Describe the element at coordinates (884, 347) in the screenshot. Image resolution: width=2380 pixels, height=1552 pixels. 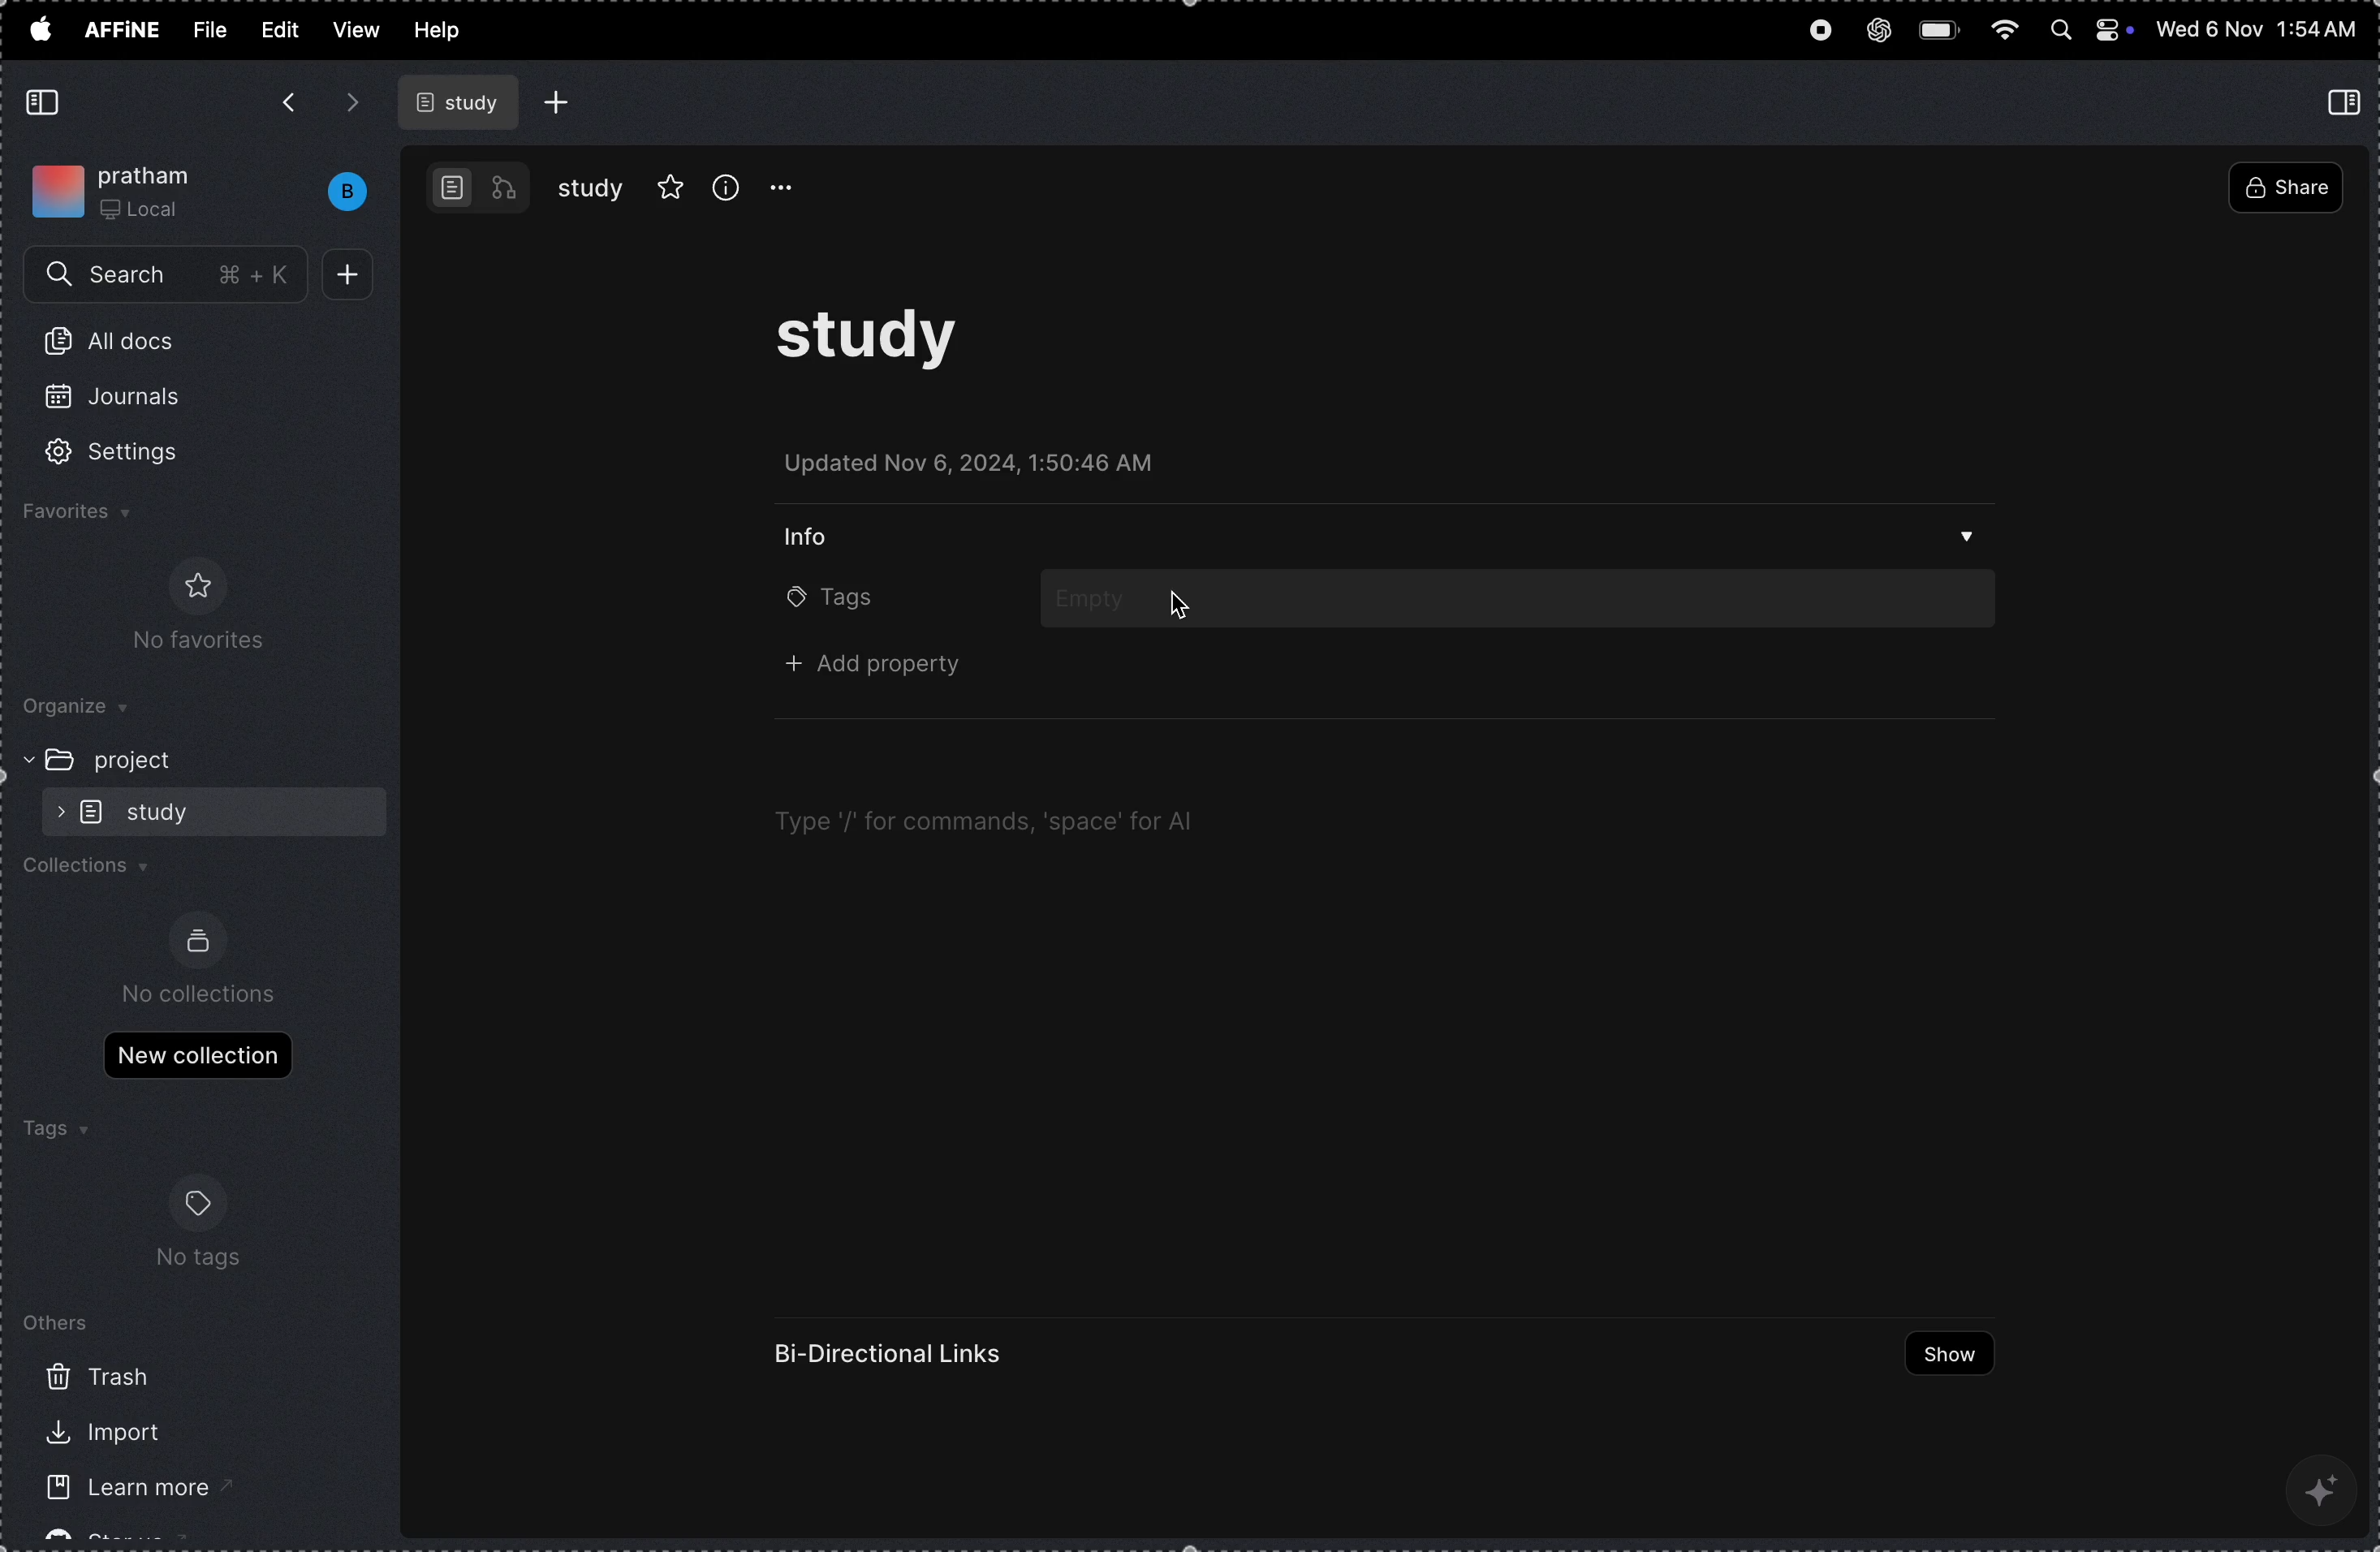
I see `study task` at that location.